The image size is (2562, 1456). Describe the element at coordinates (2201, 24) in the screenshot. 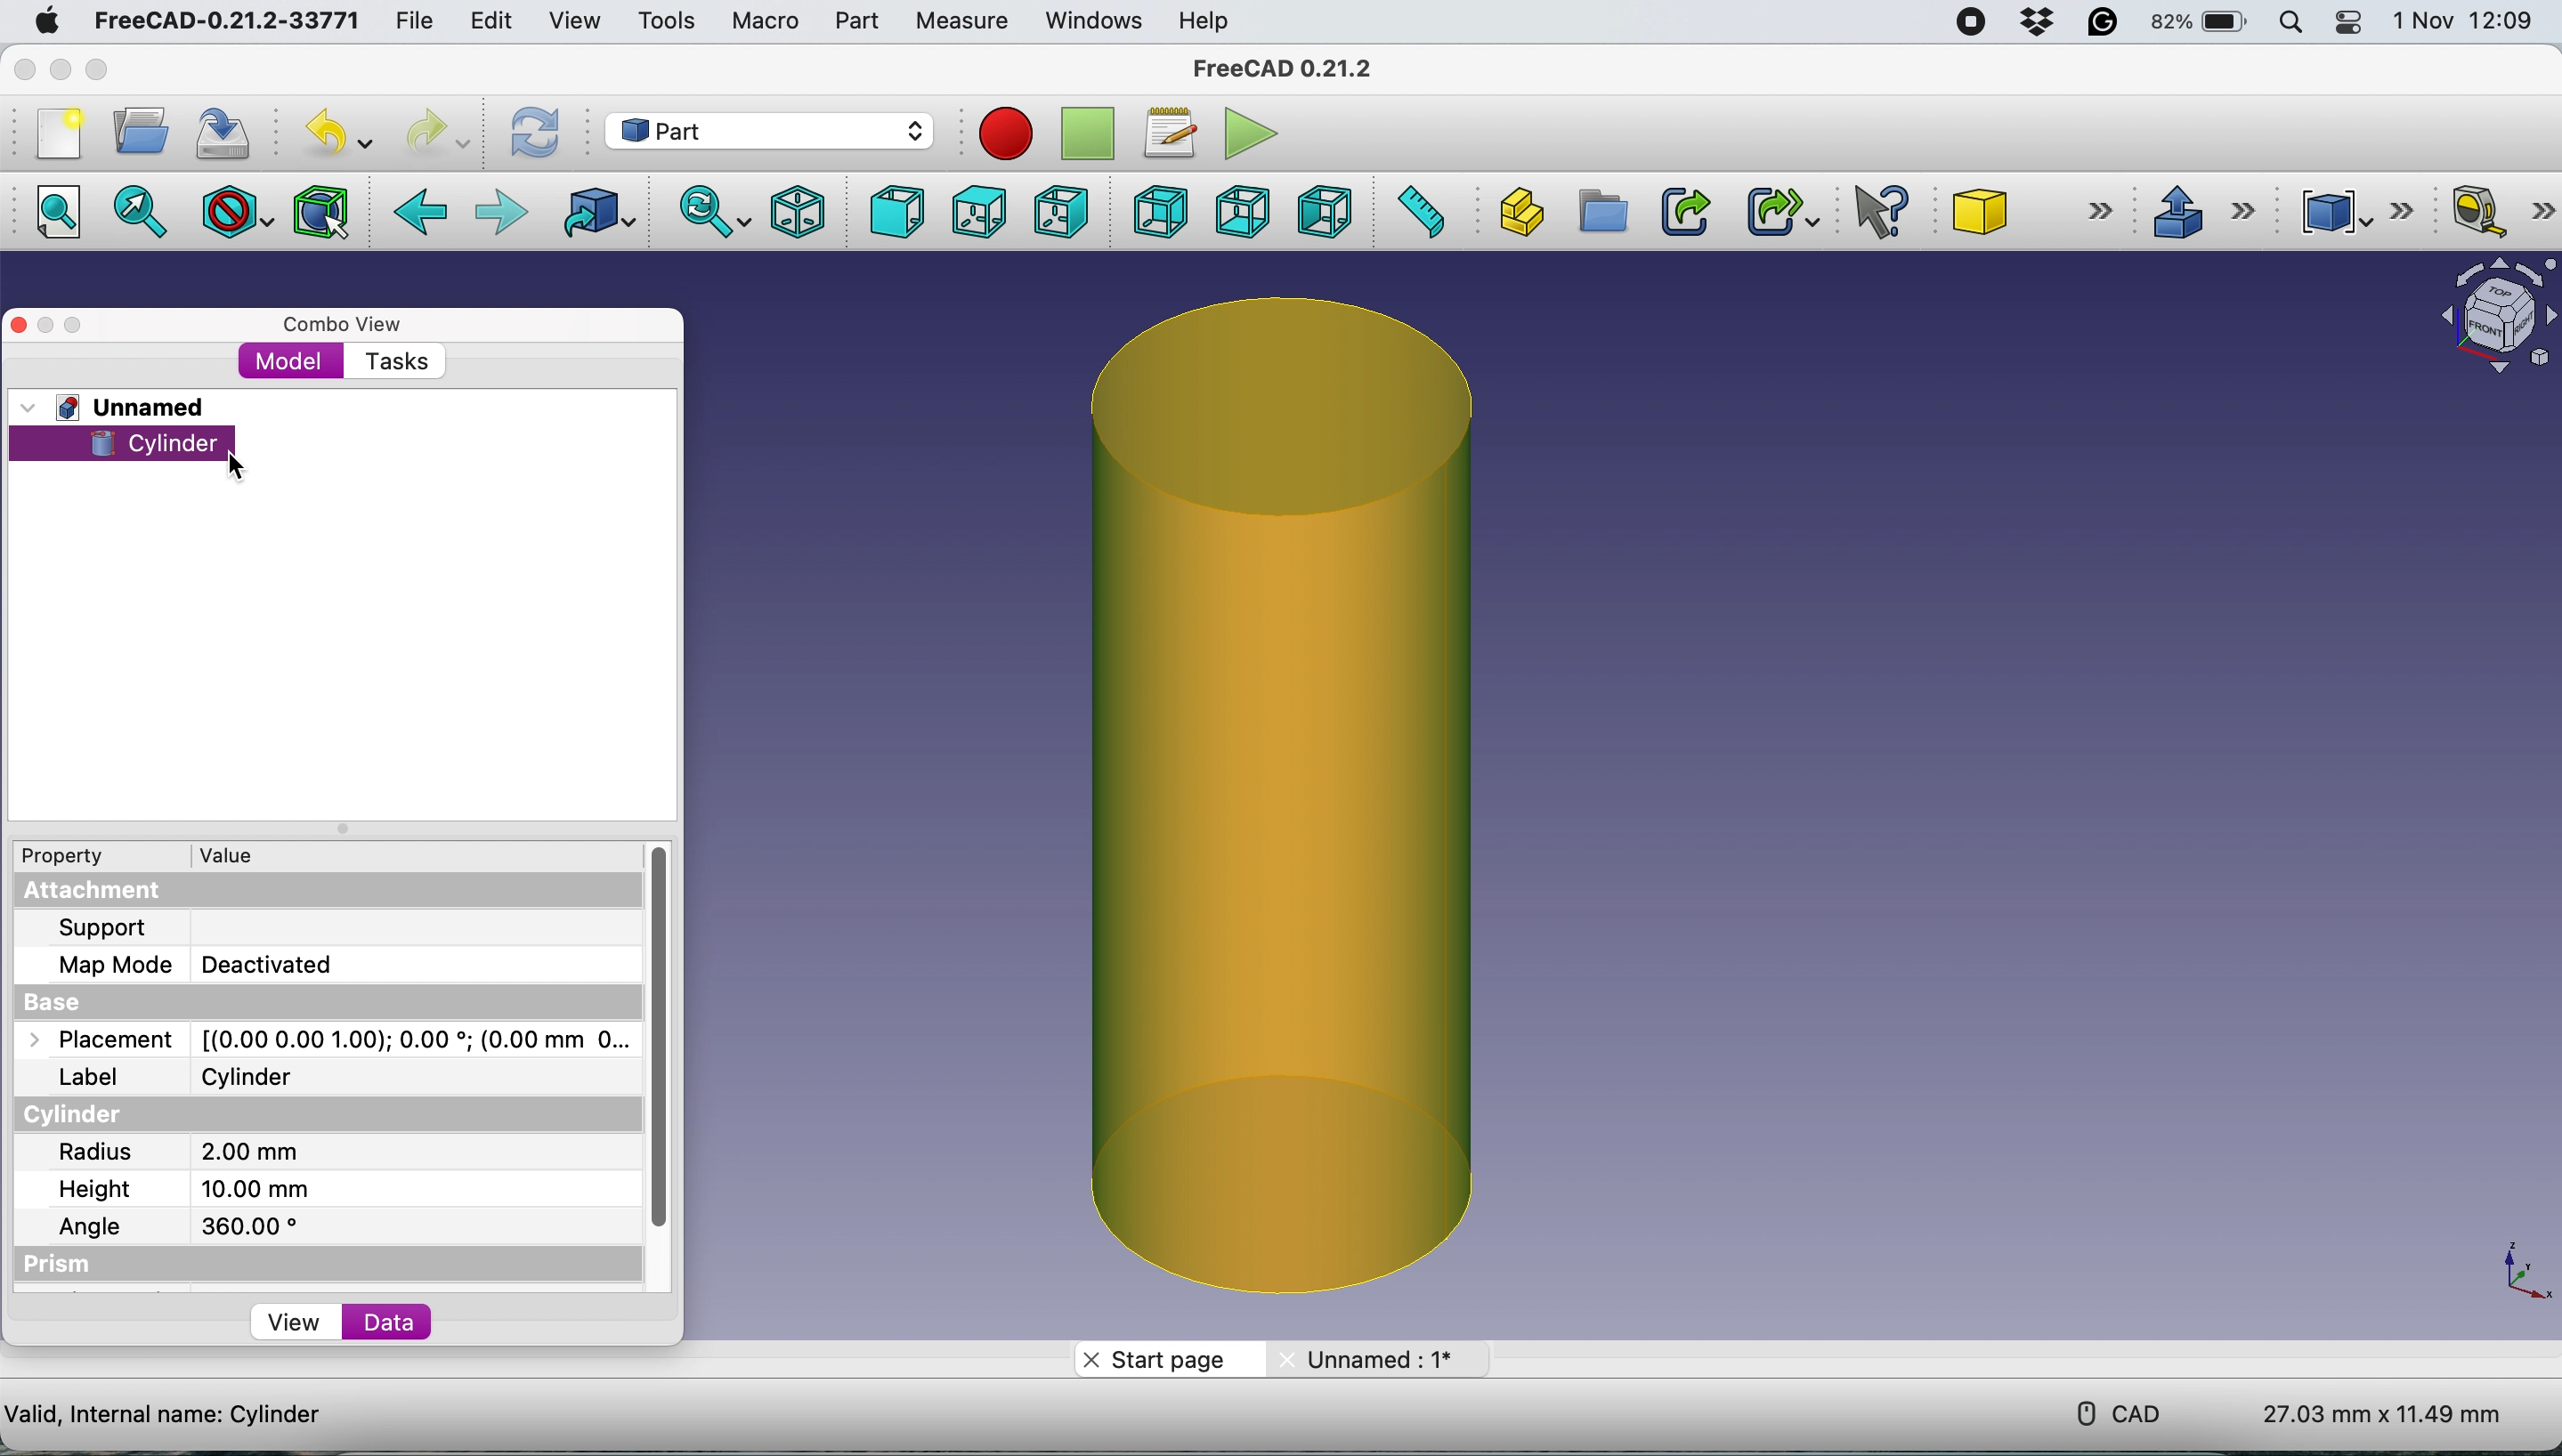

I see `battery` at that location.